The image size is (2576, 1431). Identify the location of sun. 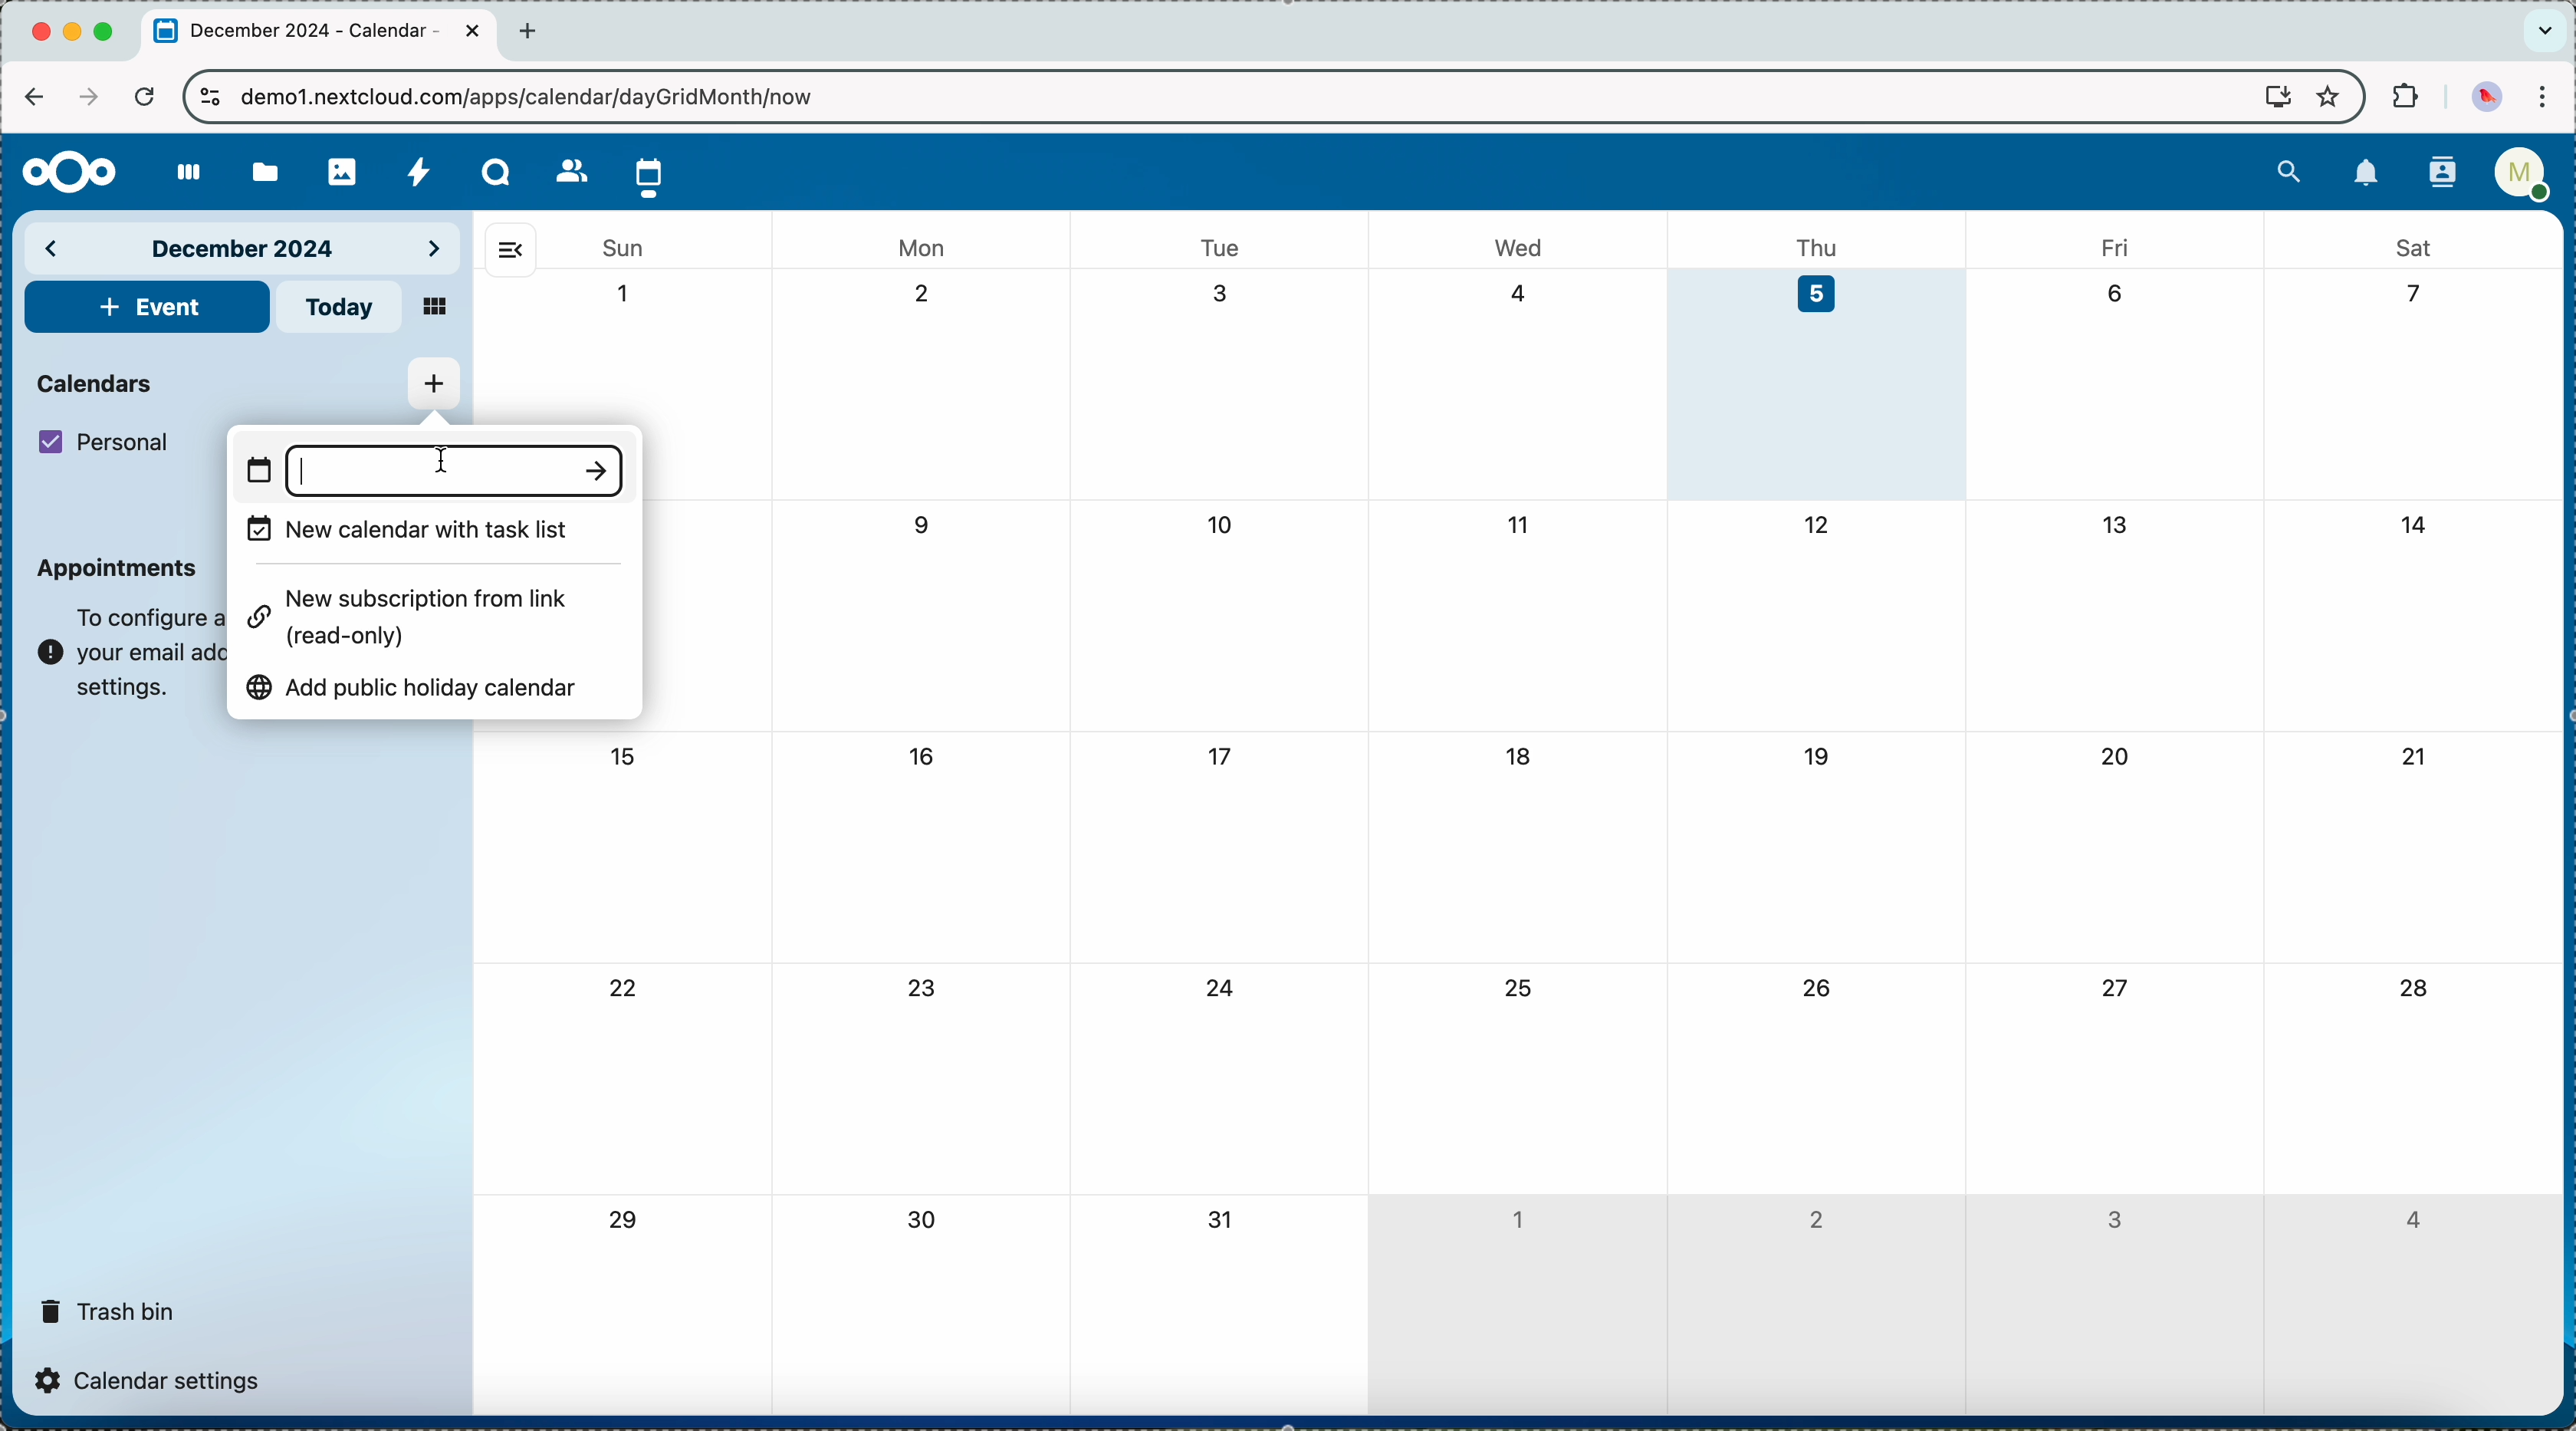
(621, 248).